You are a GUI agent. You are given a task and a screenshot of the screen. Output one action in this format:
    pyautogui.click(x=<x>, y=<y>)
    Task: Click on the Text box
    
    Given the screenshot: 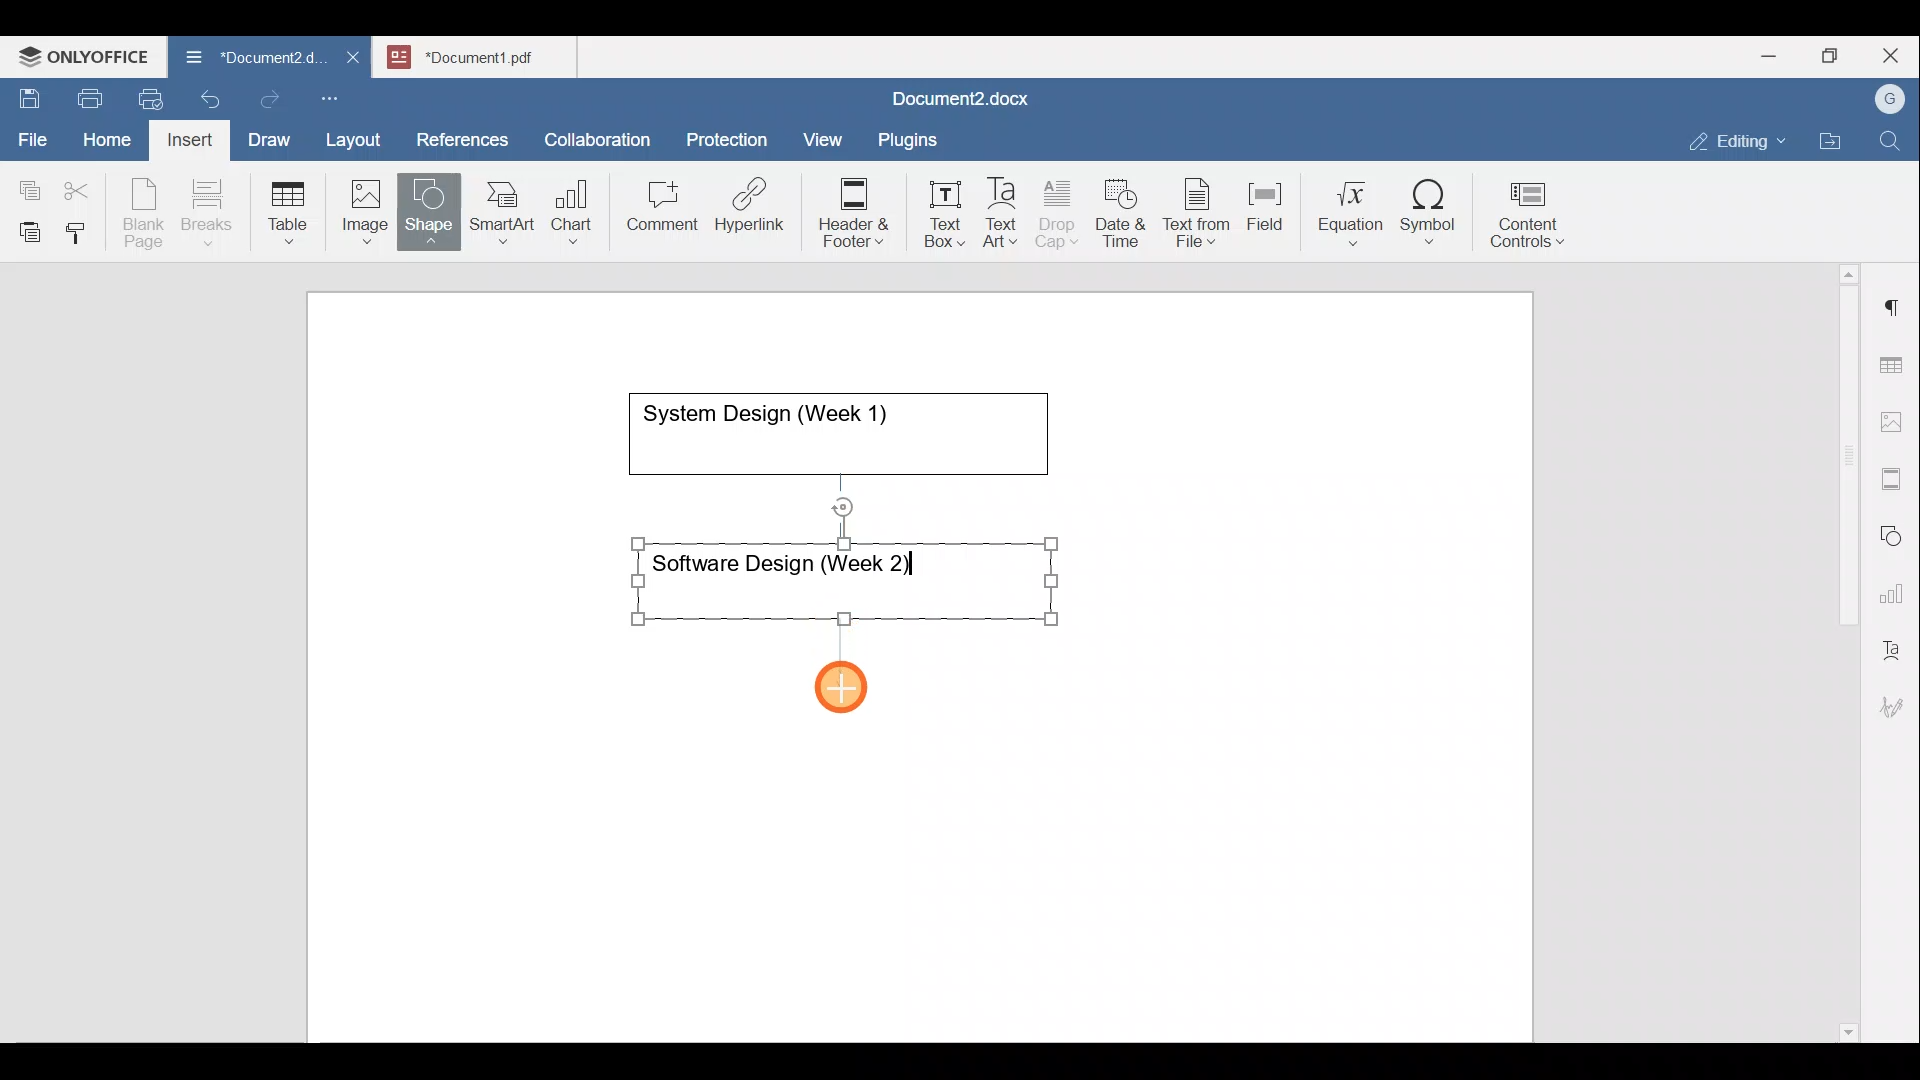 What is the action you would take?
    pyautogui.click(x=931, y=214)
    